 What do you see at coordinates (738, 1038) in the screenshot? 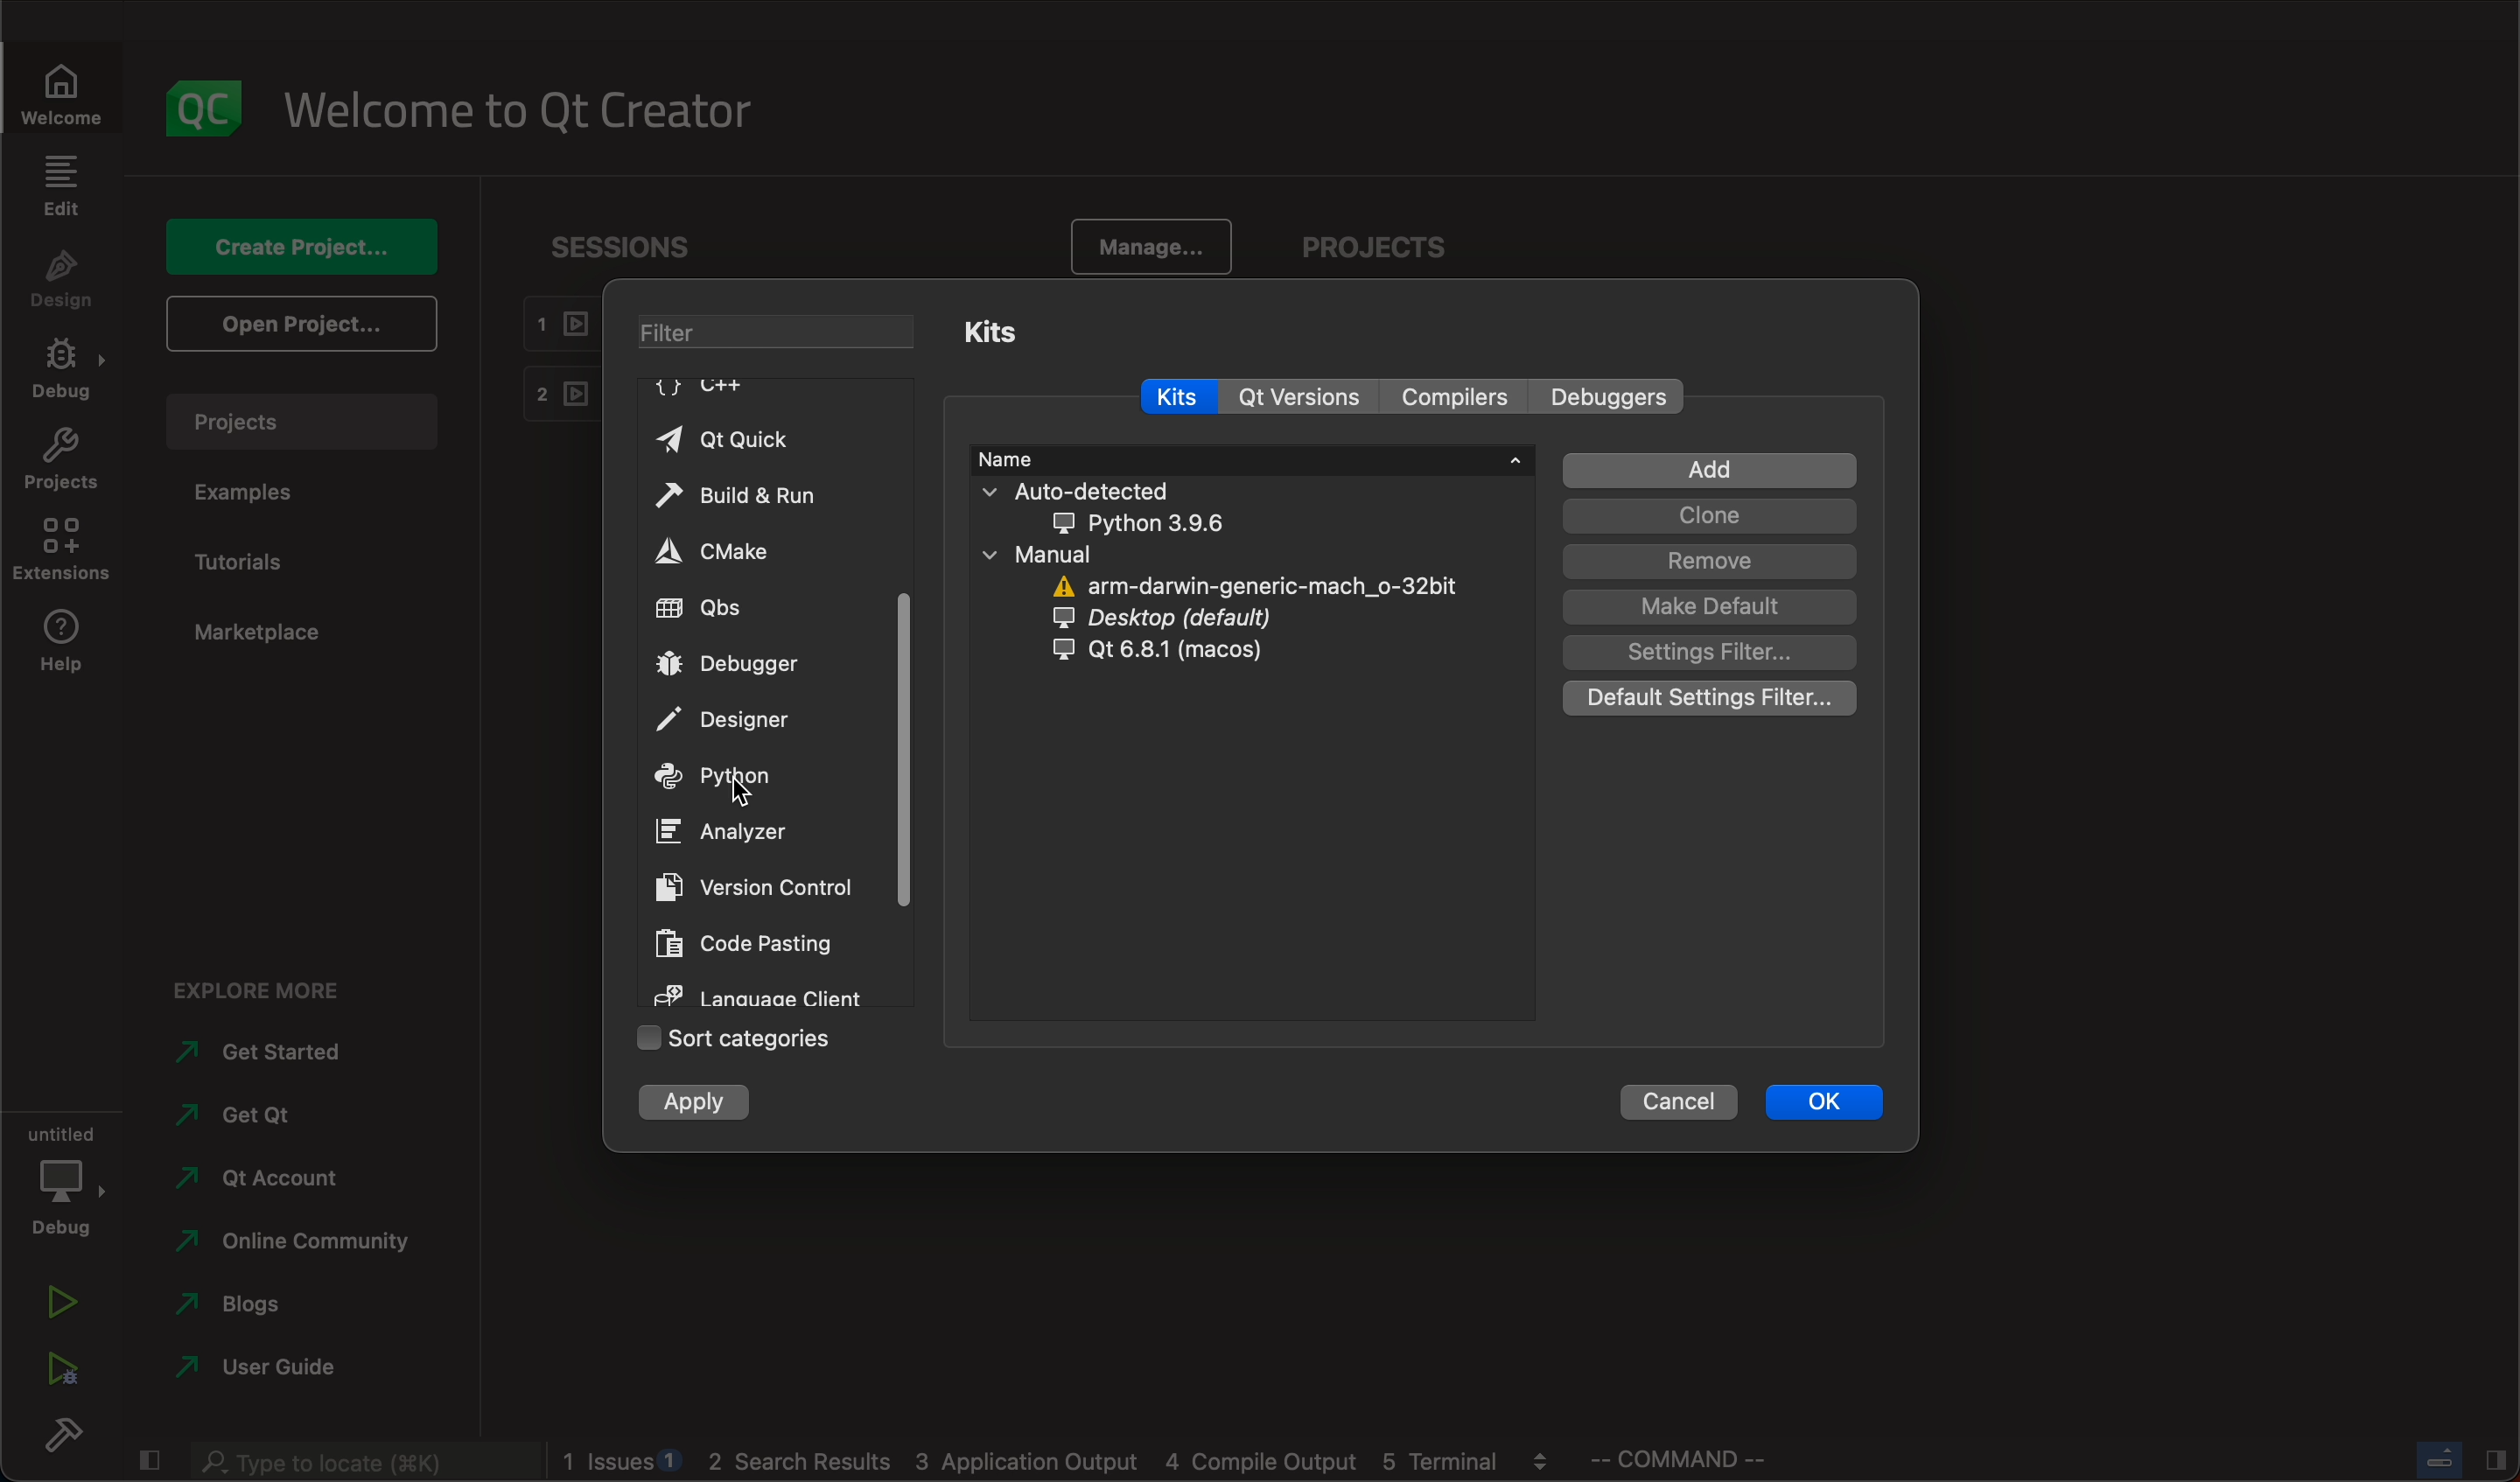
I see `sort ` at bounding box center [738, 1038].